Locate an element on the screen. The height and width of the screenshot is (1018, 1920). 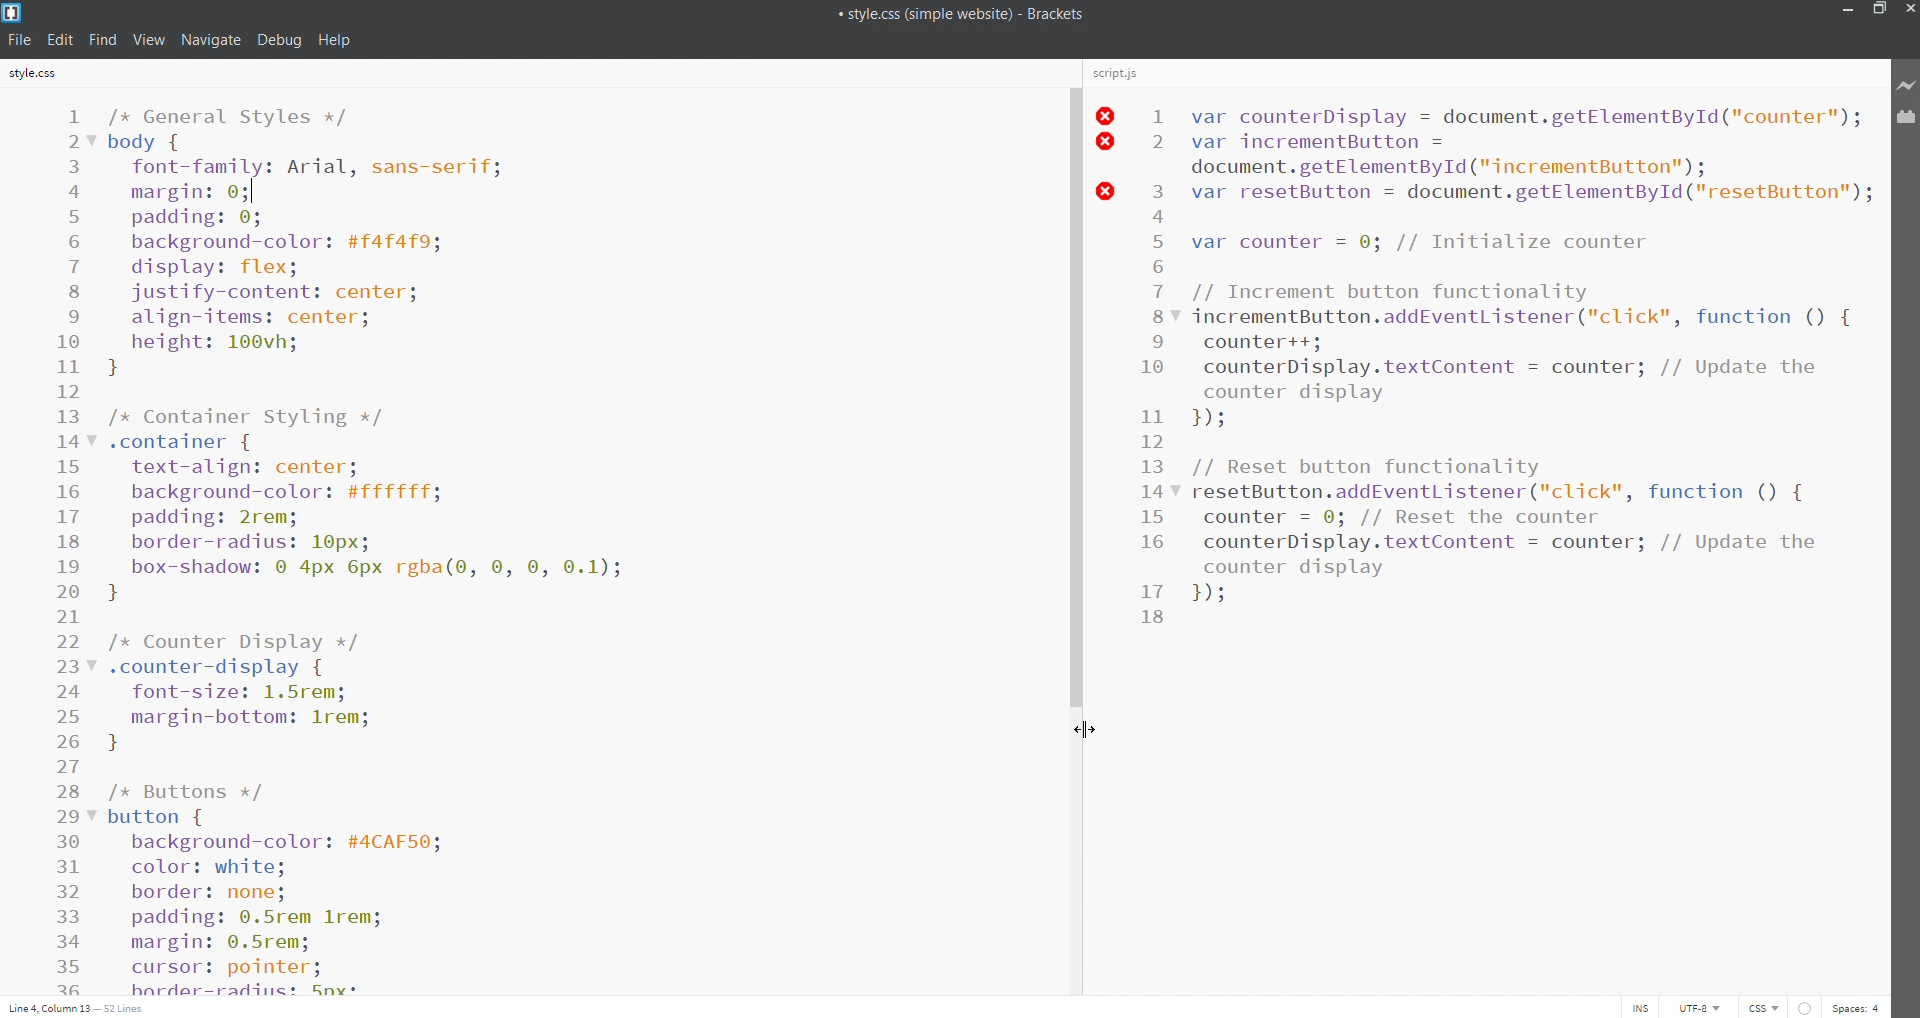
view is located at coordinates (148, 41).